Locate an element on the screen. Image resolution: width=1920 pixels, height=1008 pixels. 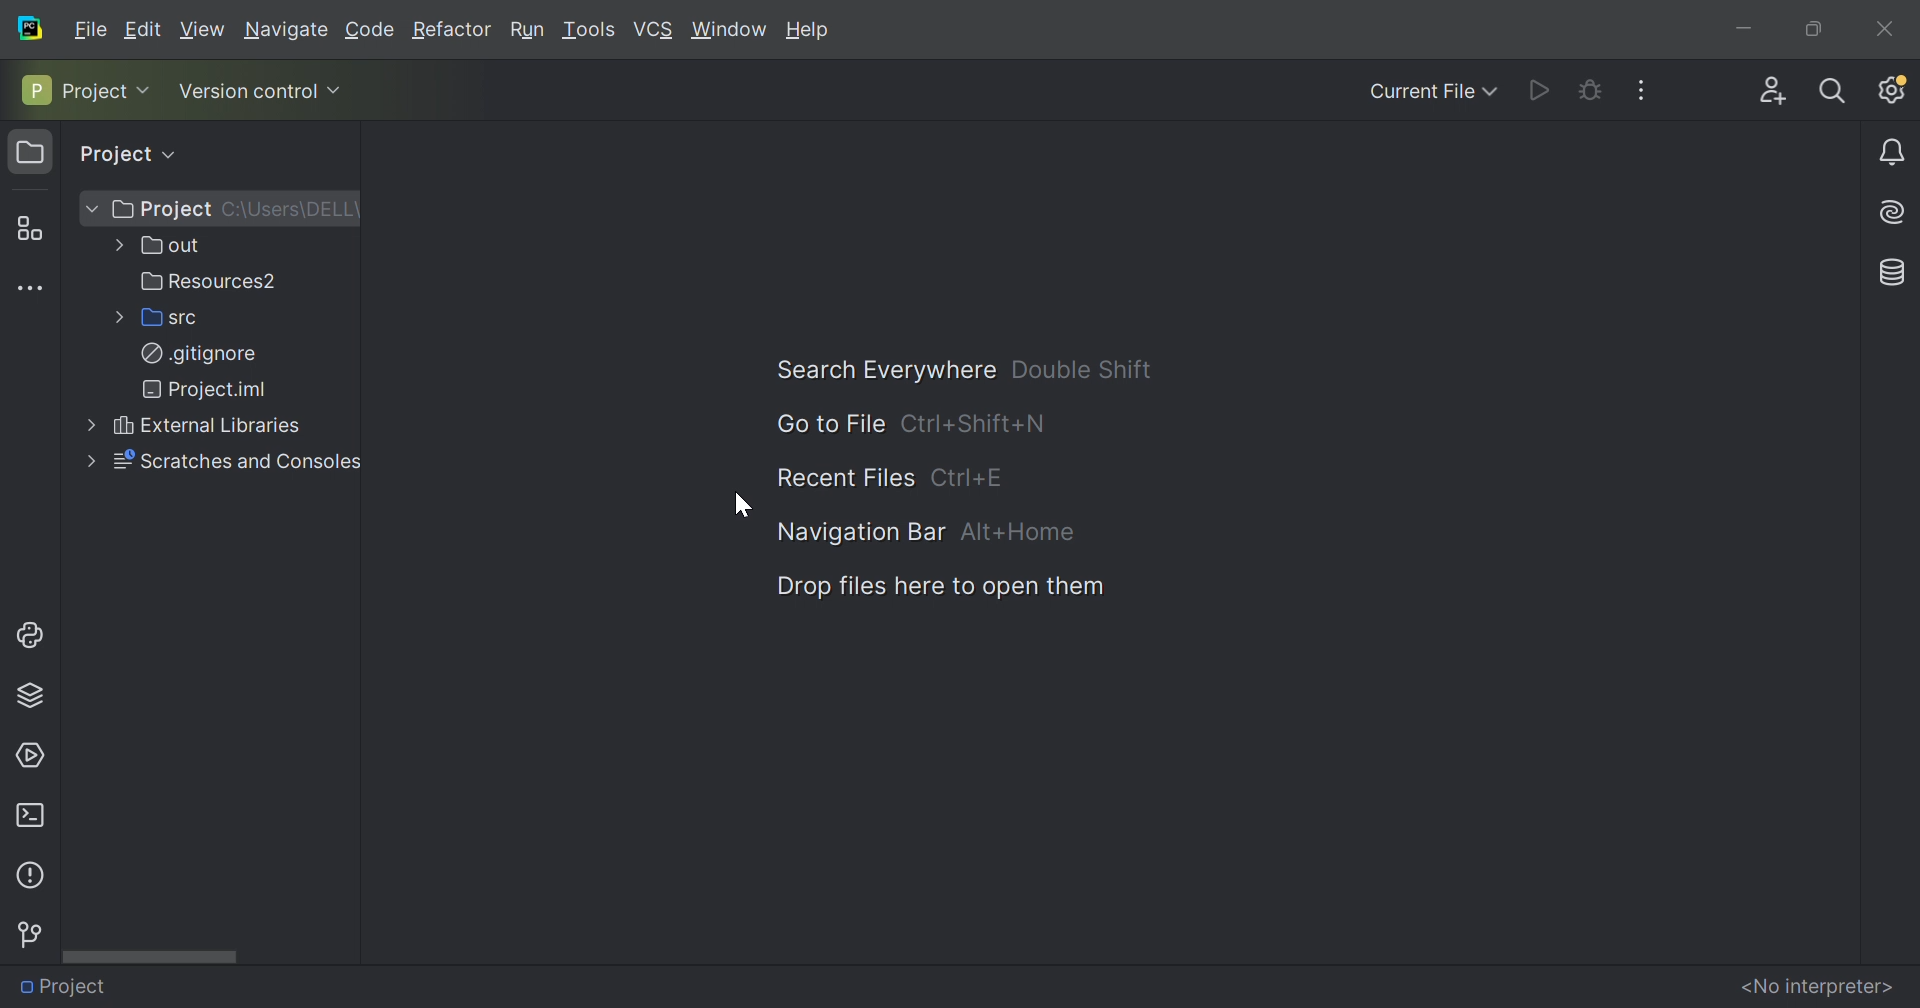
Restore Down is located at coordinates (1810, 28).